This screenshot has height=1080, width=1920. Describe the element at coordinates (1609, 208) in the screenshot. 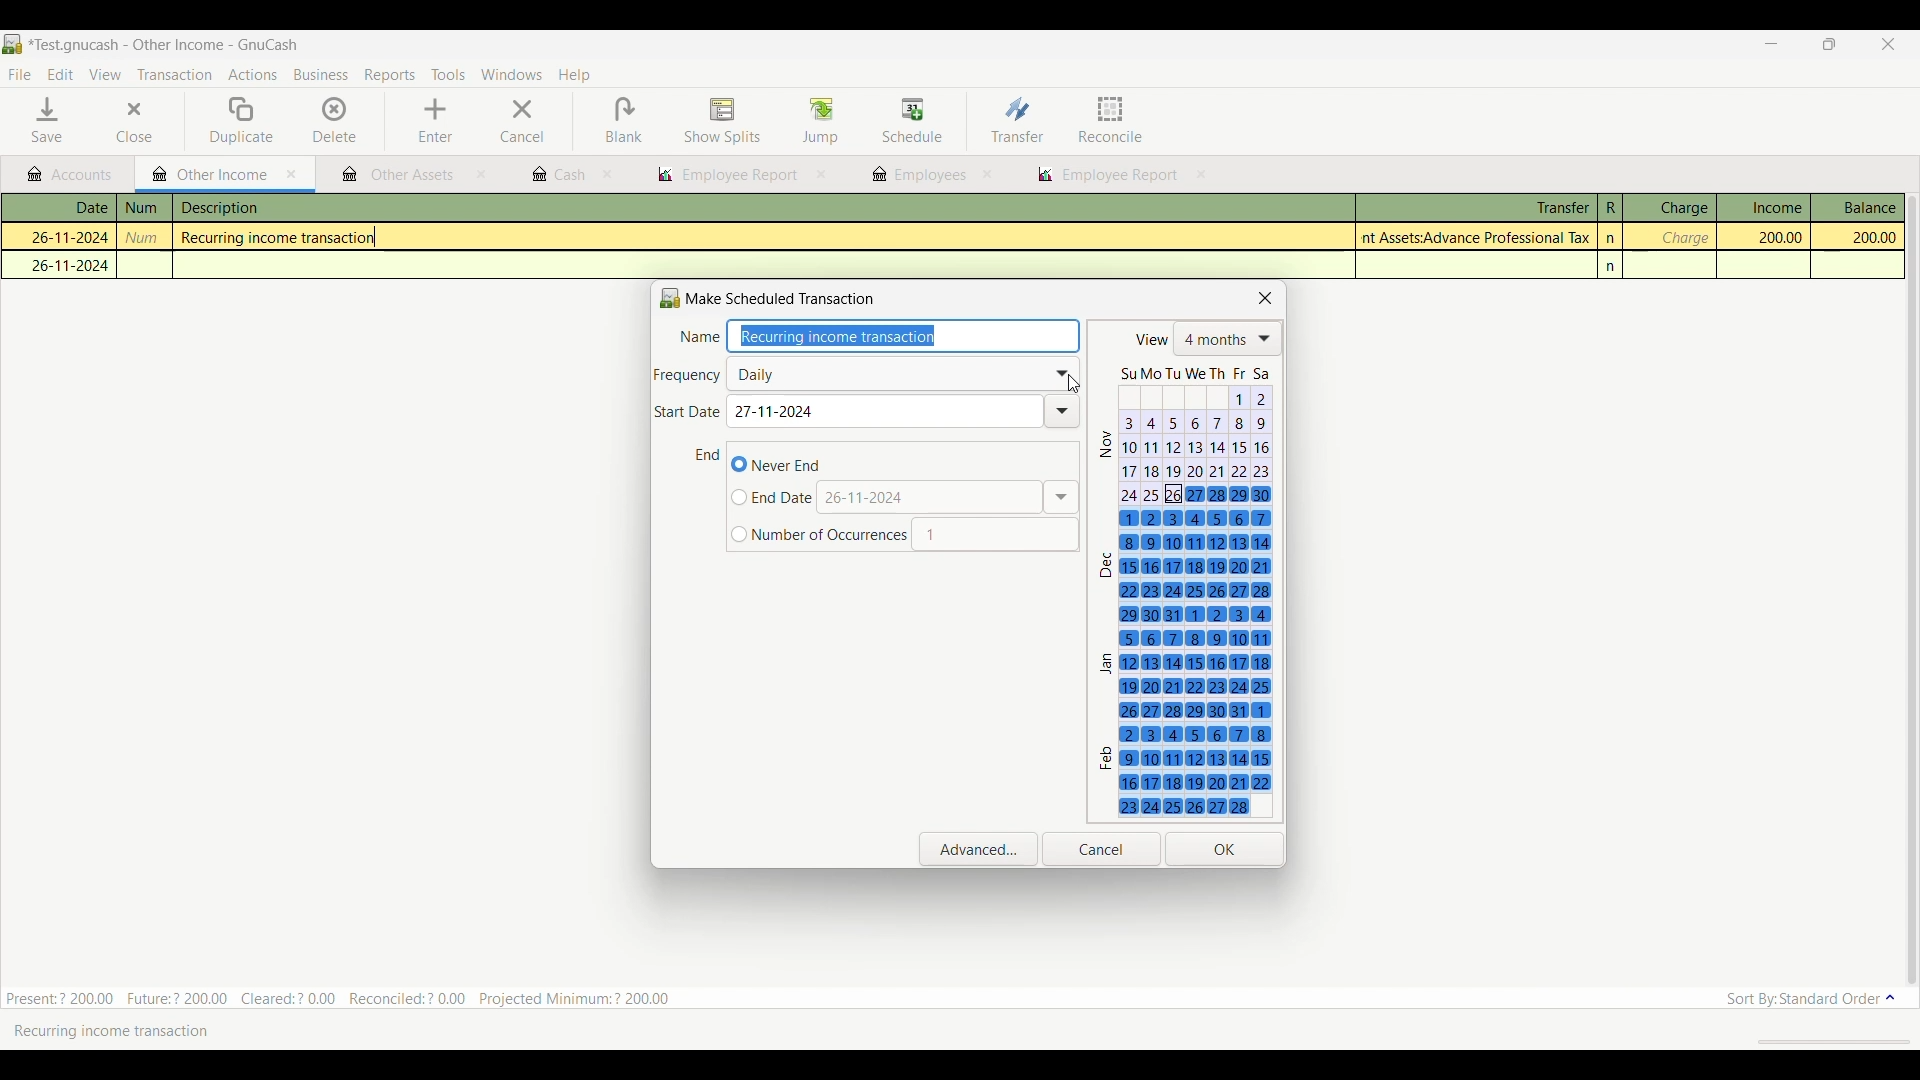

I see `R column` at that location.